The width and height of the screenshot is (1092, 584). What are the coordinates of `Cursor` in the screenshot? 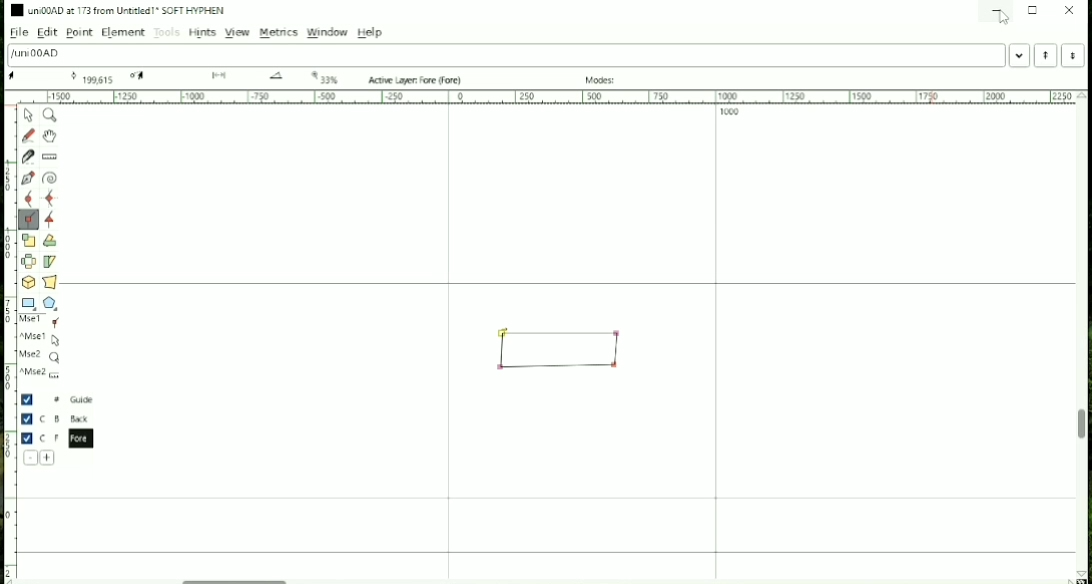 It's located at (1001, 18).